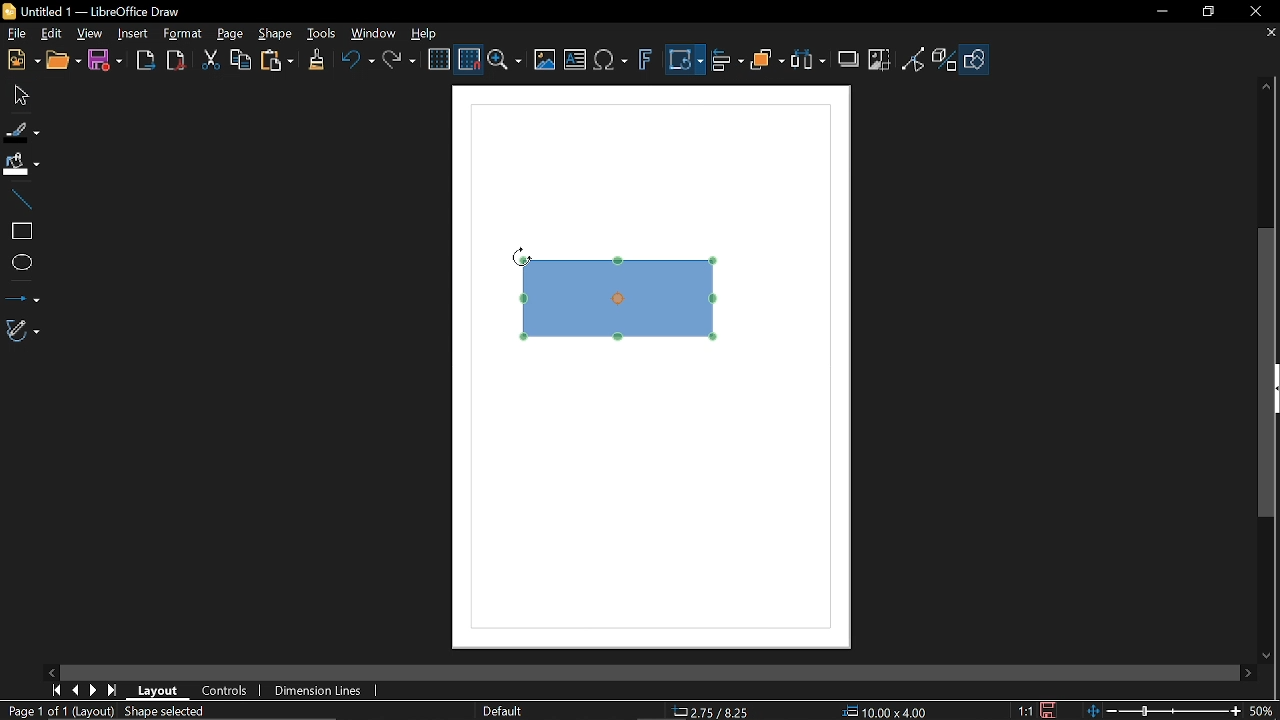  Describe the element at coordinates (576, 61) in the screenshot. I see `Insert text` at that location.